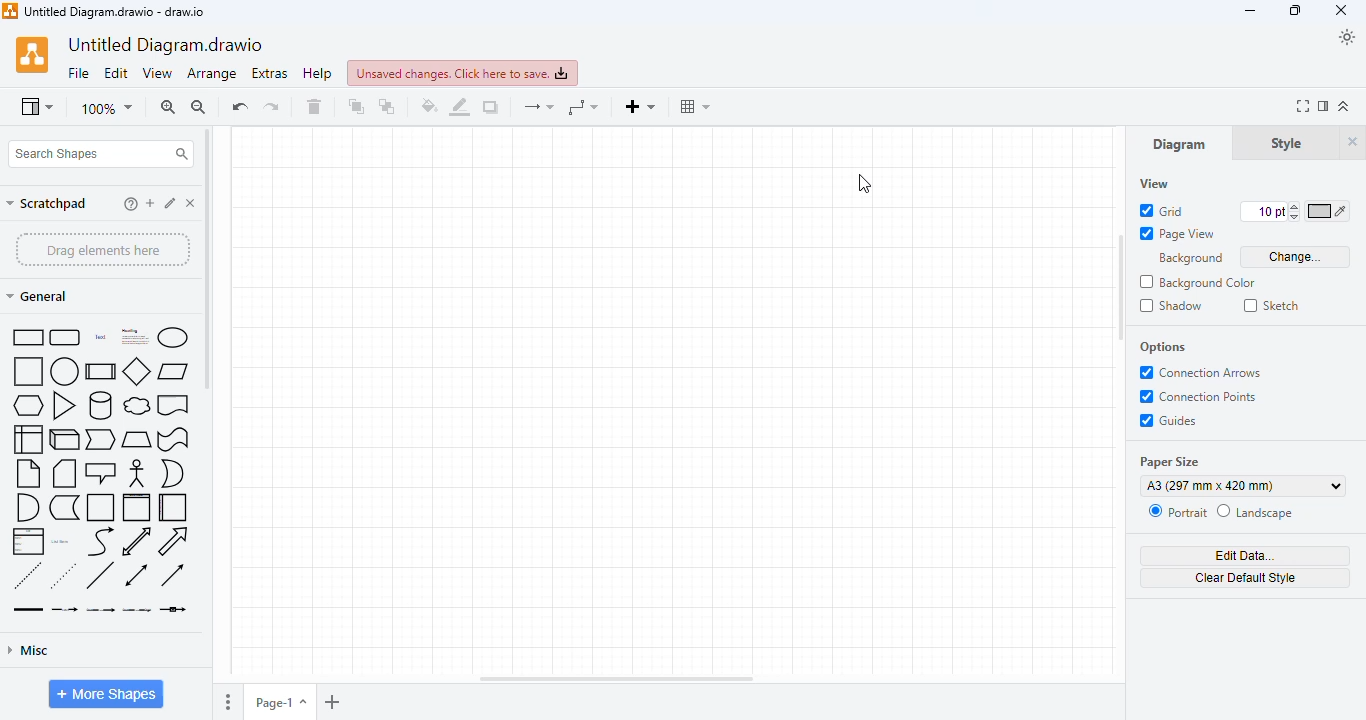  Describe the element at coordinates (39, 296) in the screenshot. I see `general` at that location.